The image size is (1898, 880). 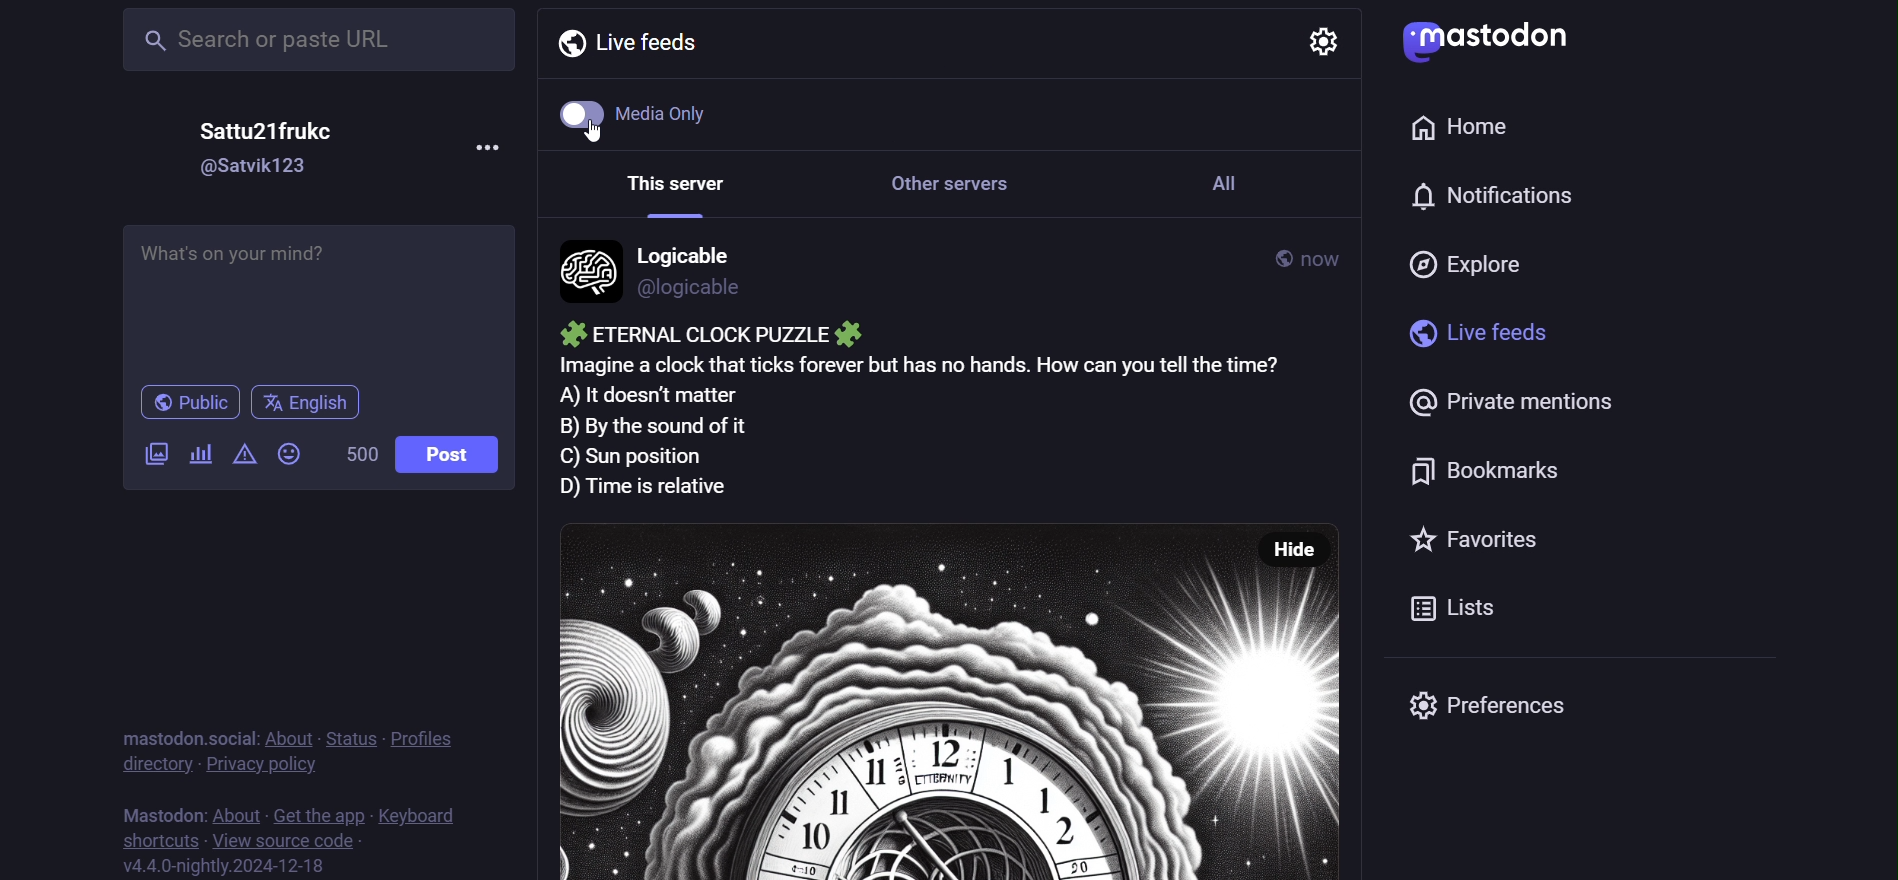 What do you see at coordinates (153, 454) in the screenshot?
I see `image/video` at bounding box center [153, 454].